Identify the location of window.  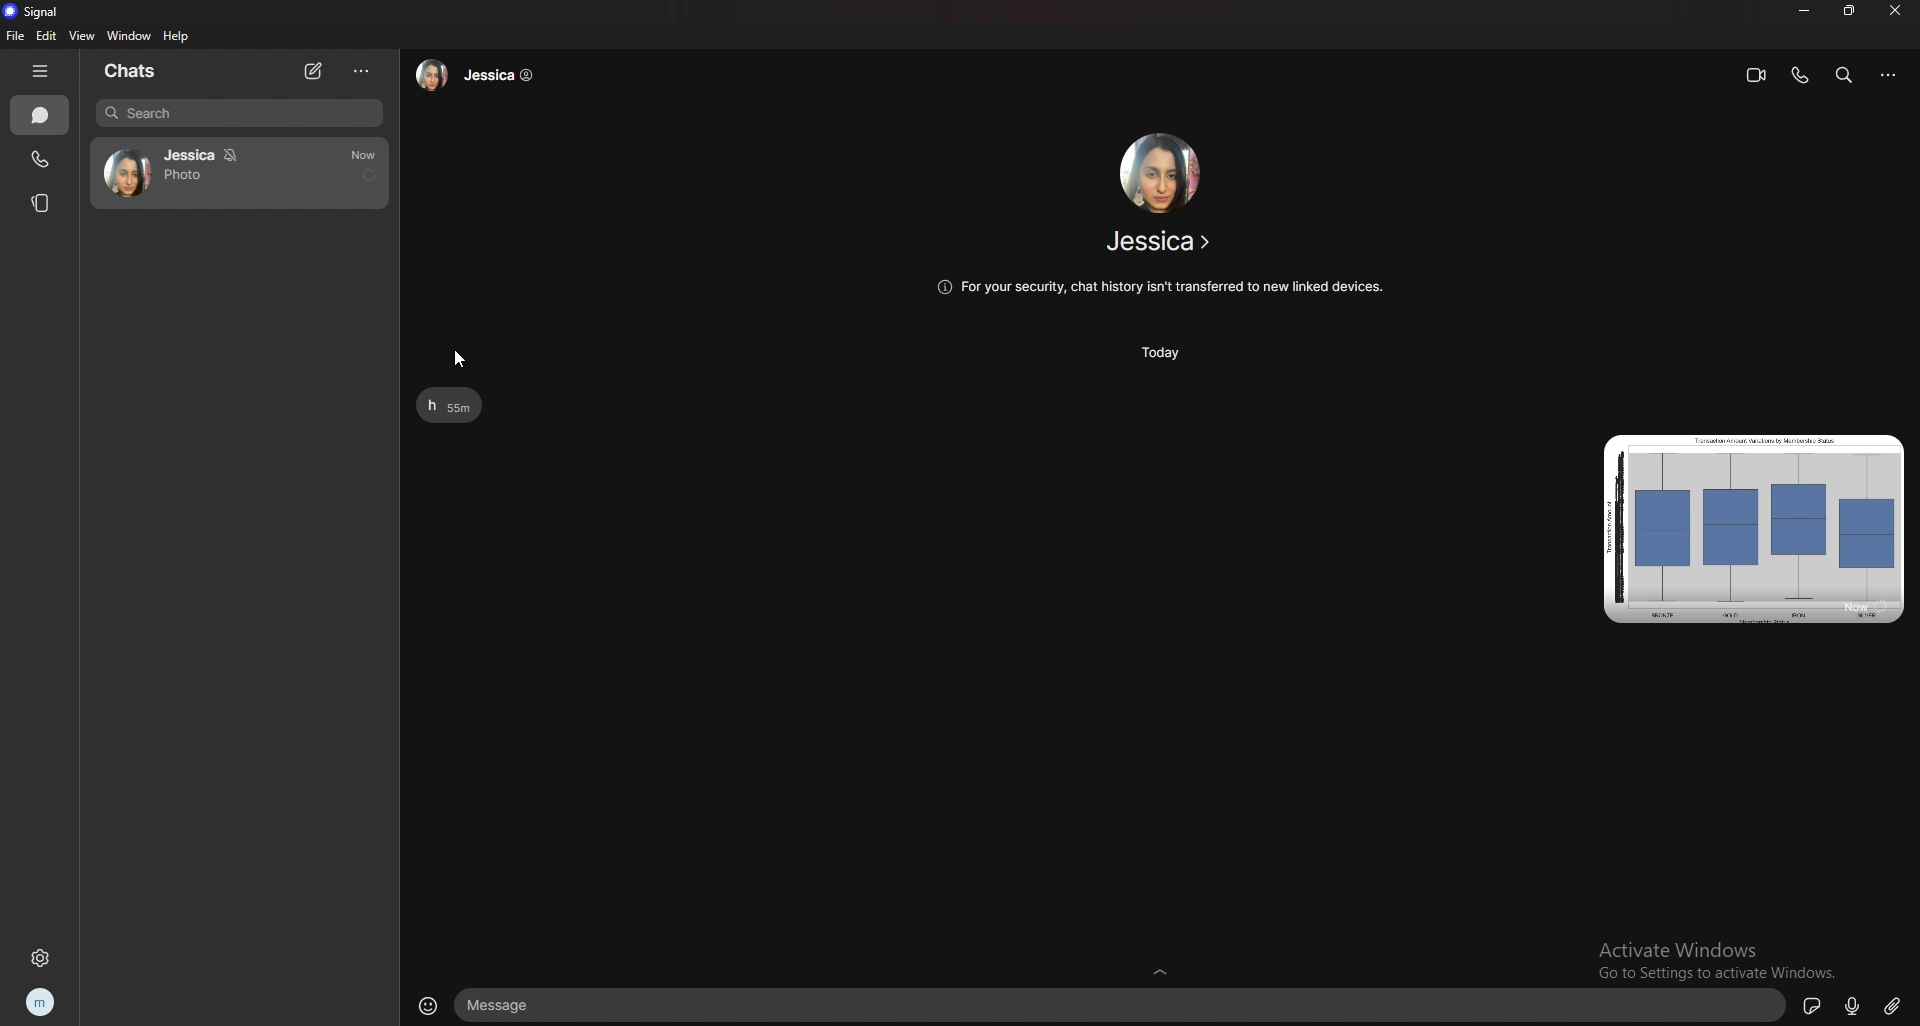
(130, 36).